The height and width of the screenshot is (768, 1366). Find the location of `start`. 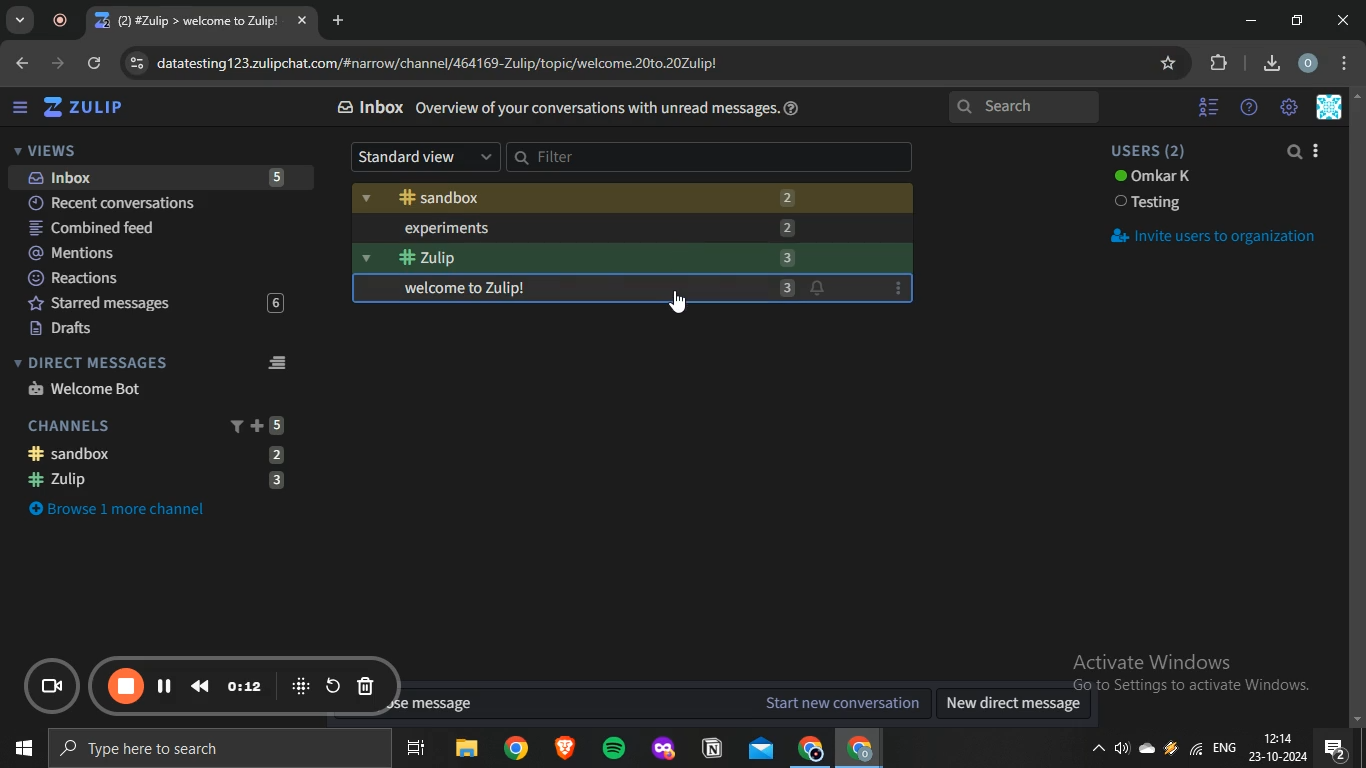

start is located at coordinates (20, 751).